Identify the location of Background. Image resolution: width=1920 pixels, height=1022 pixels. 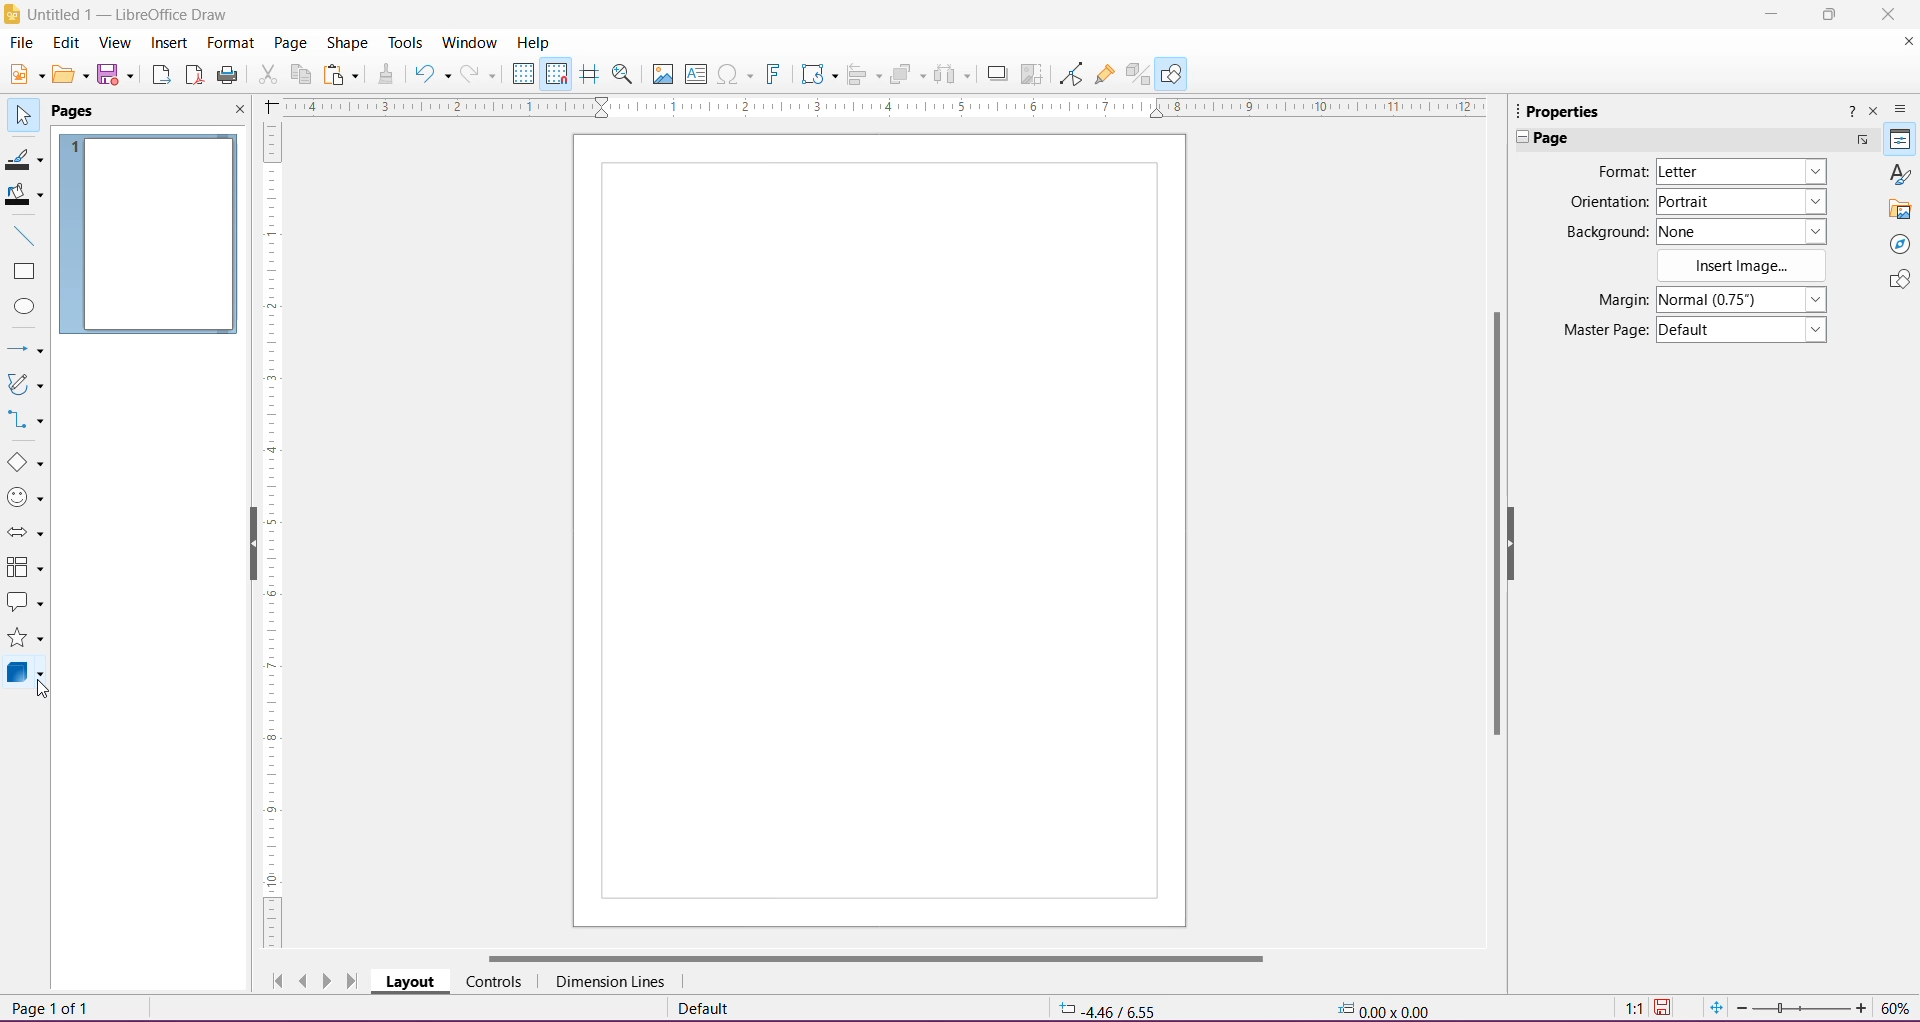
(1605, 233).